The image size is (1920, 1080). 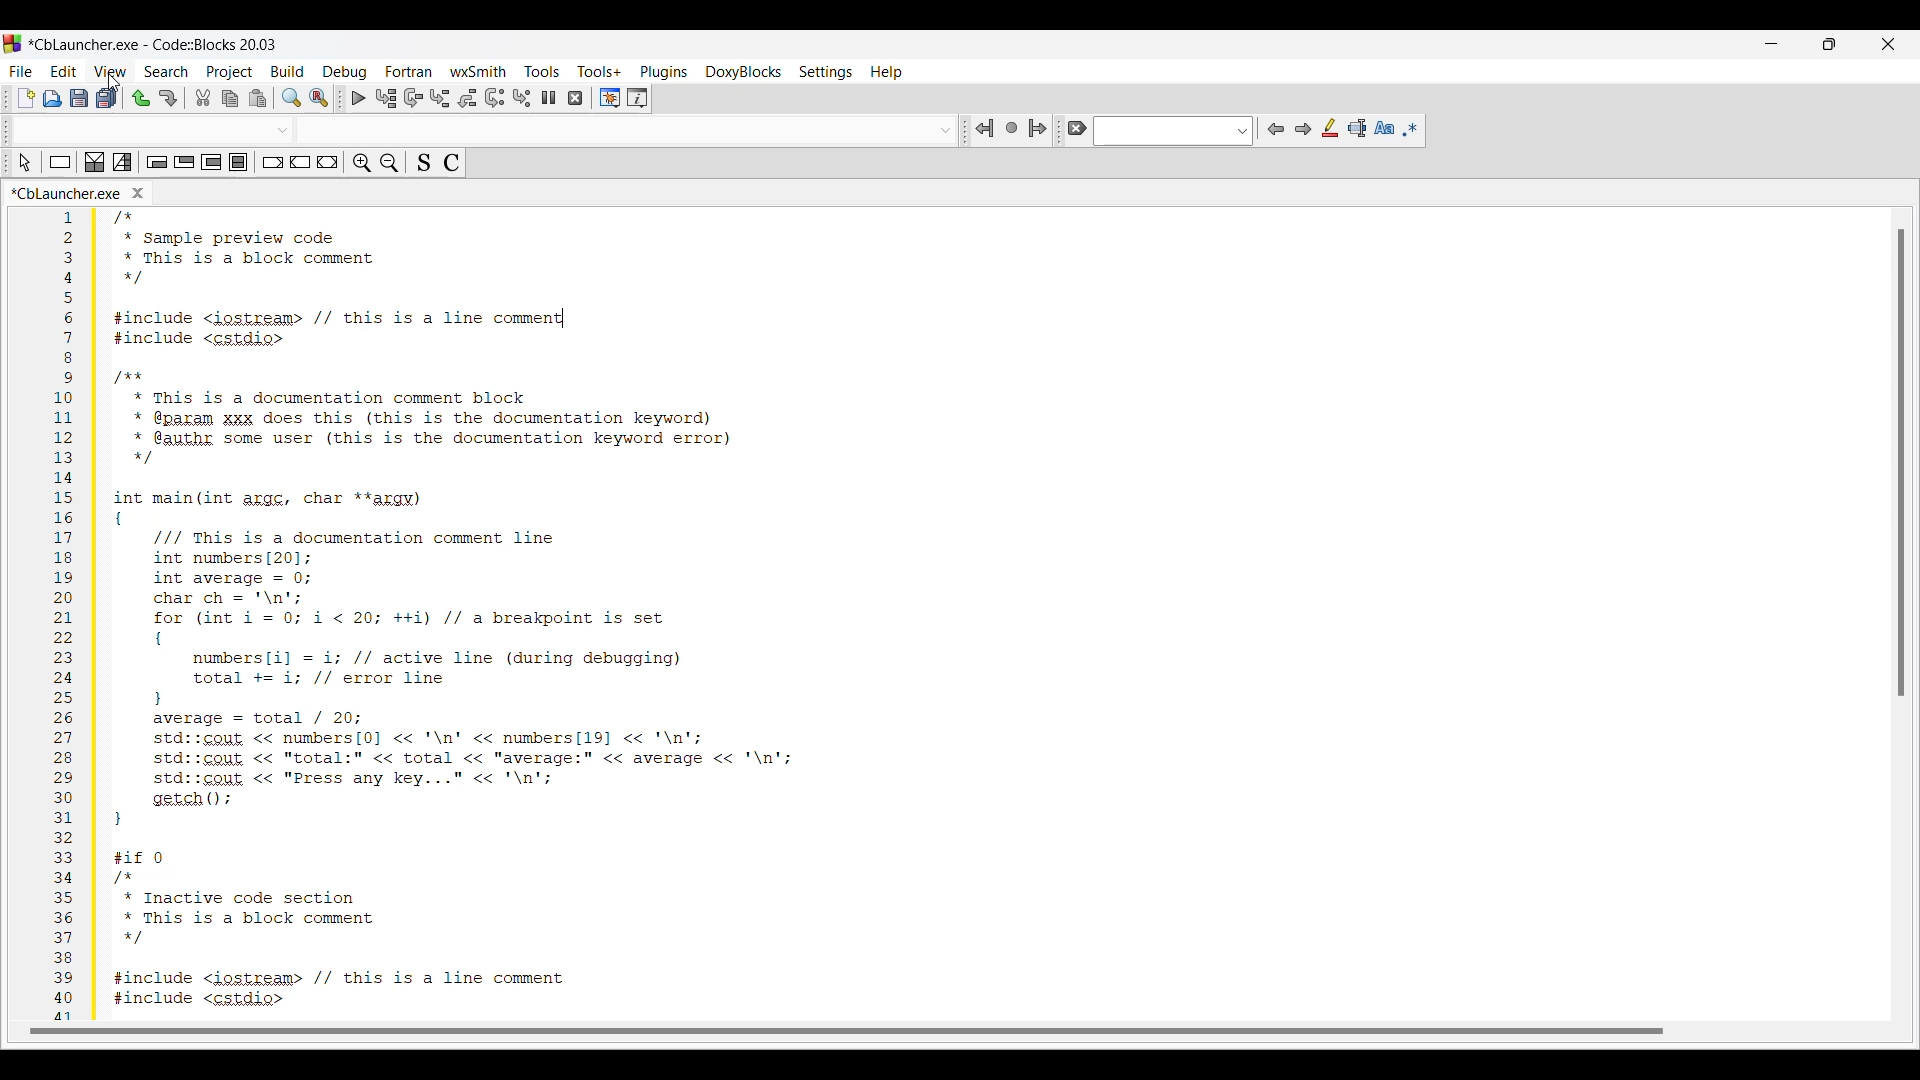 What do you see at coordinates (825, 72) in the screenshot?
I see `Settings menu` at bounding box center [825, 72].